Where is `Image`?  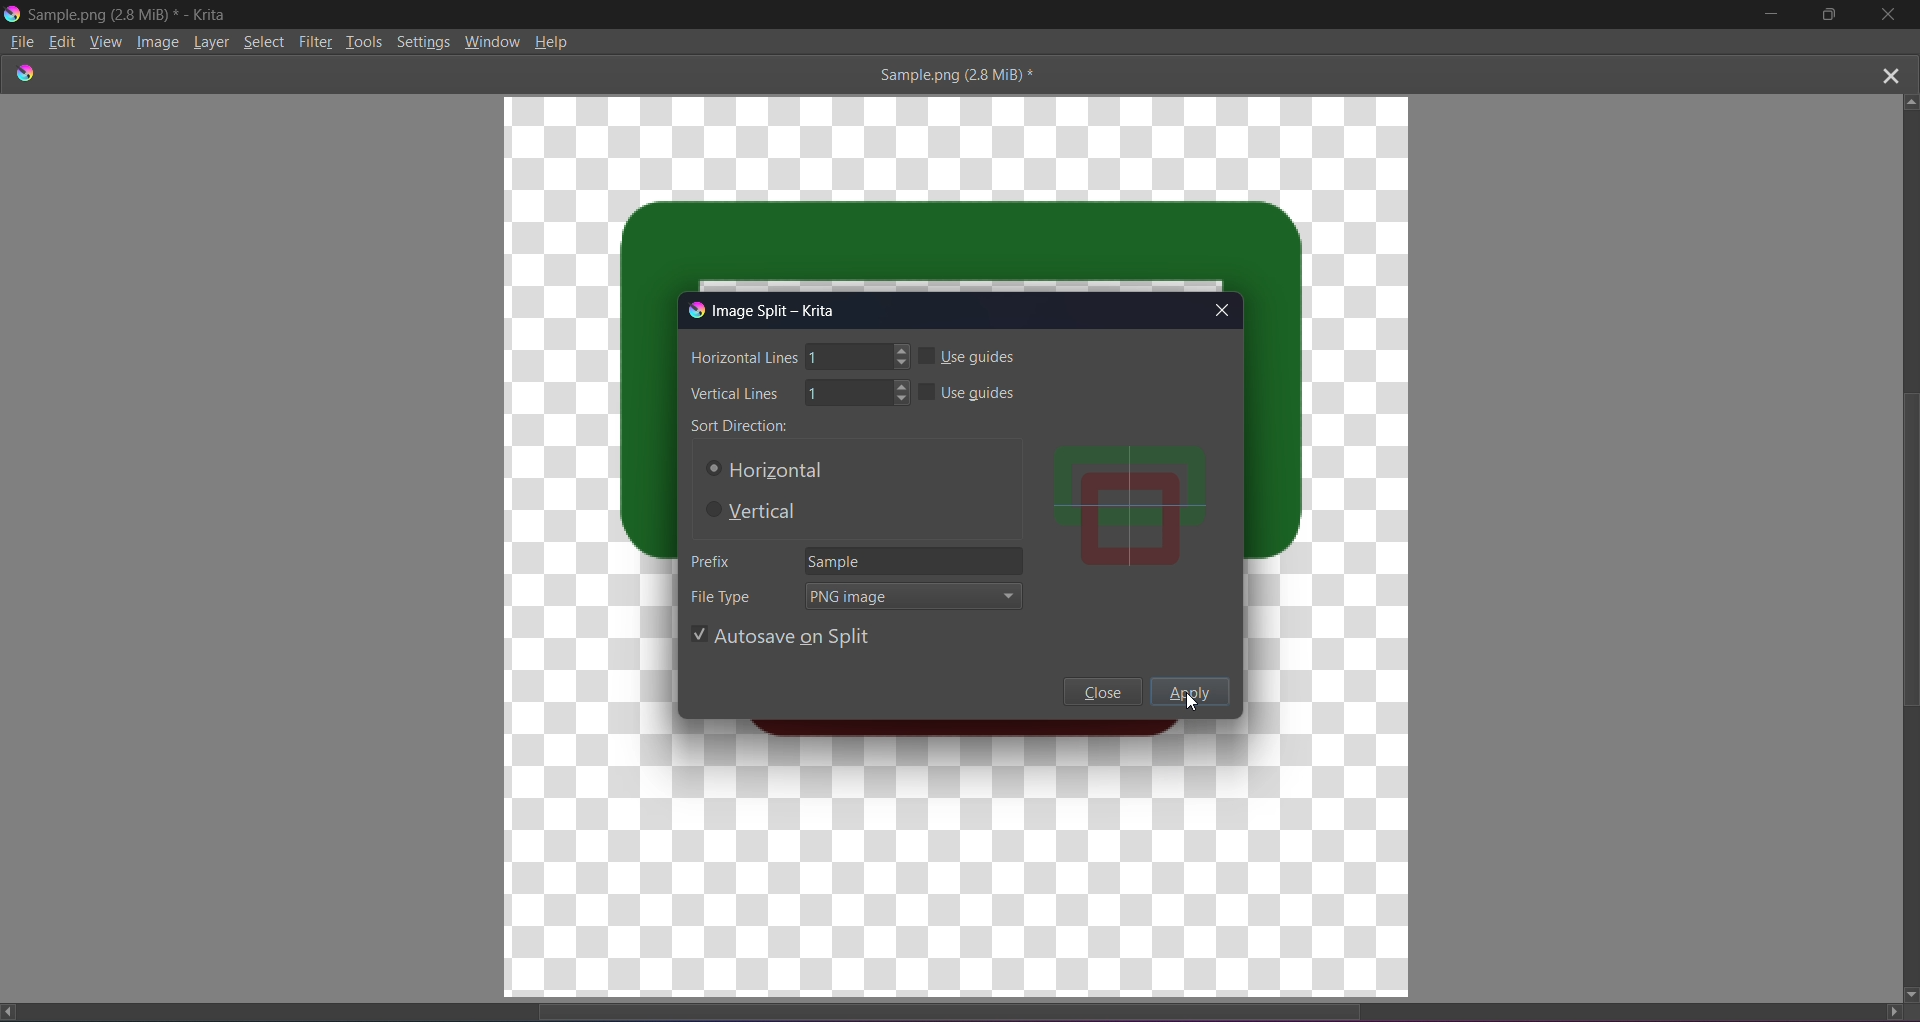
Image is located at coordinates (159, 43).